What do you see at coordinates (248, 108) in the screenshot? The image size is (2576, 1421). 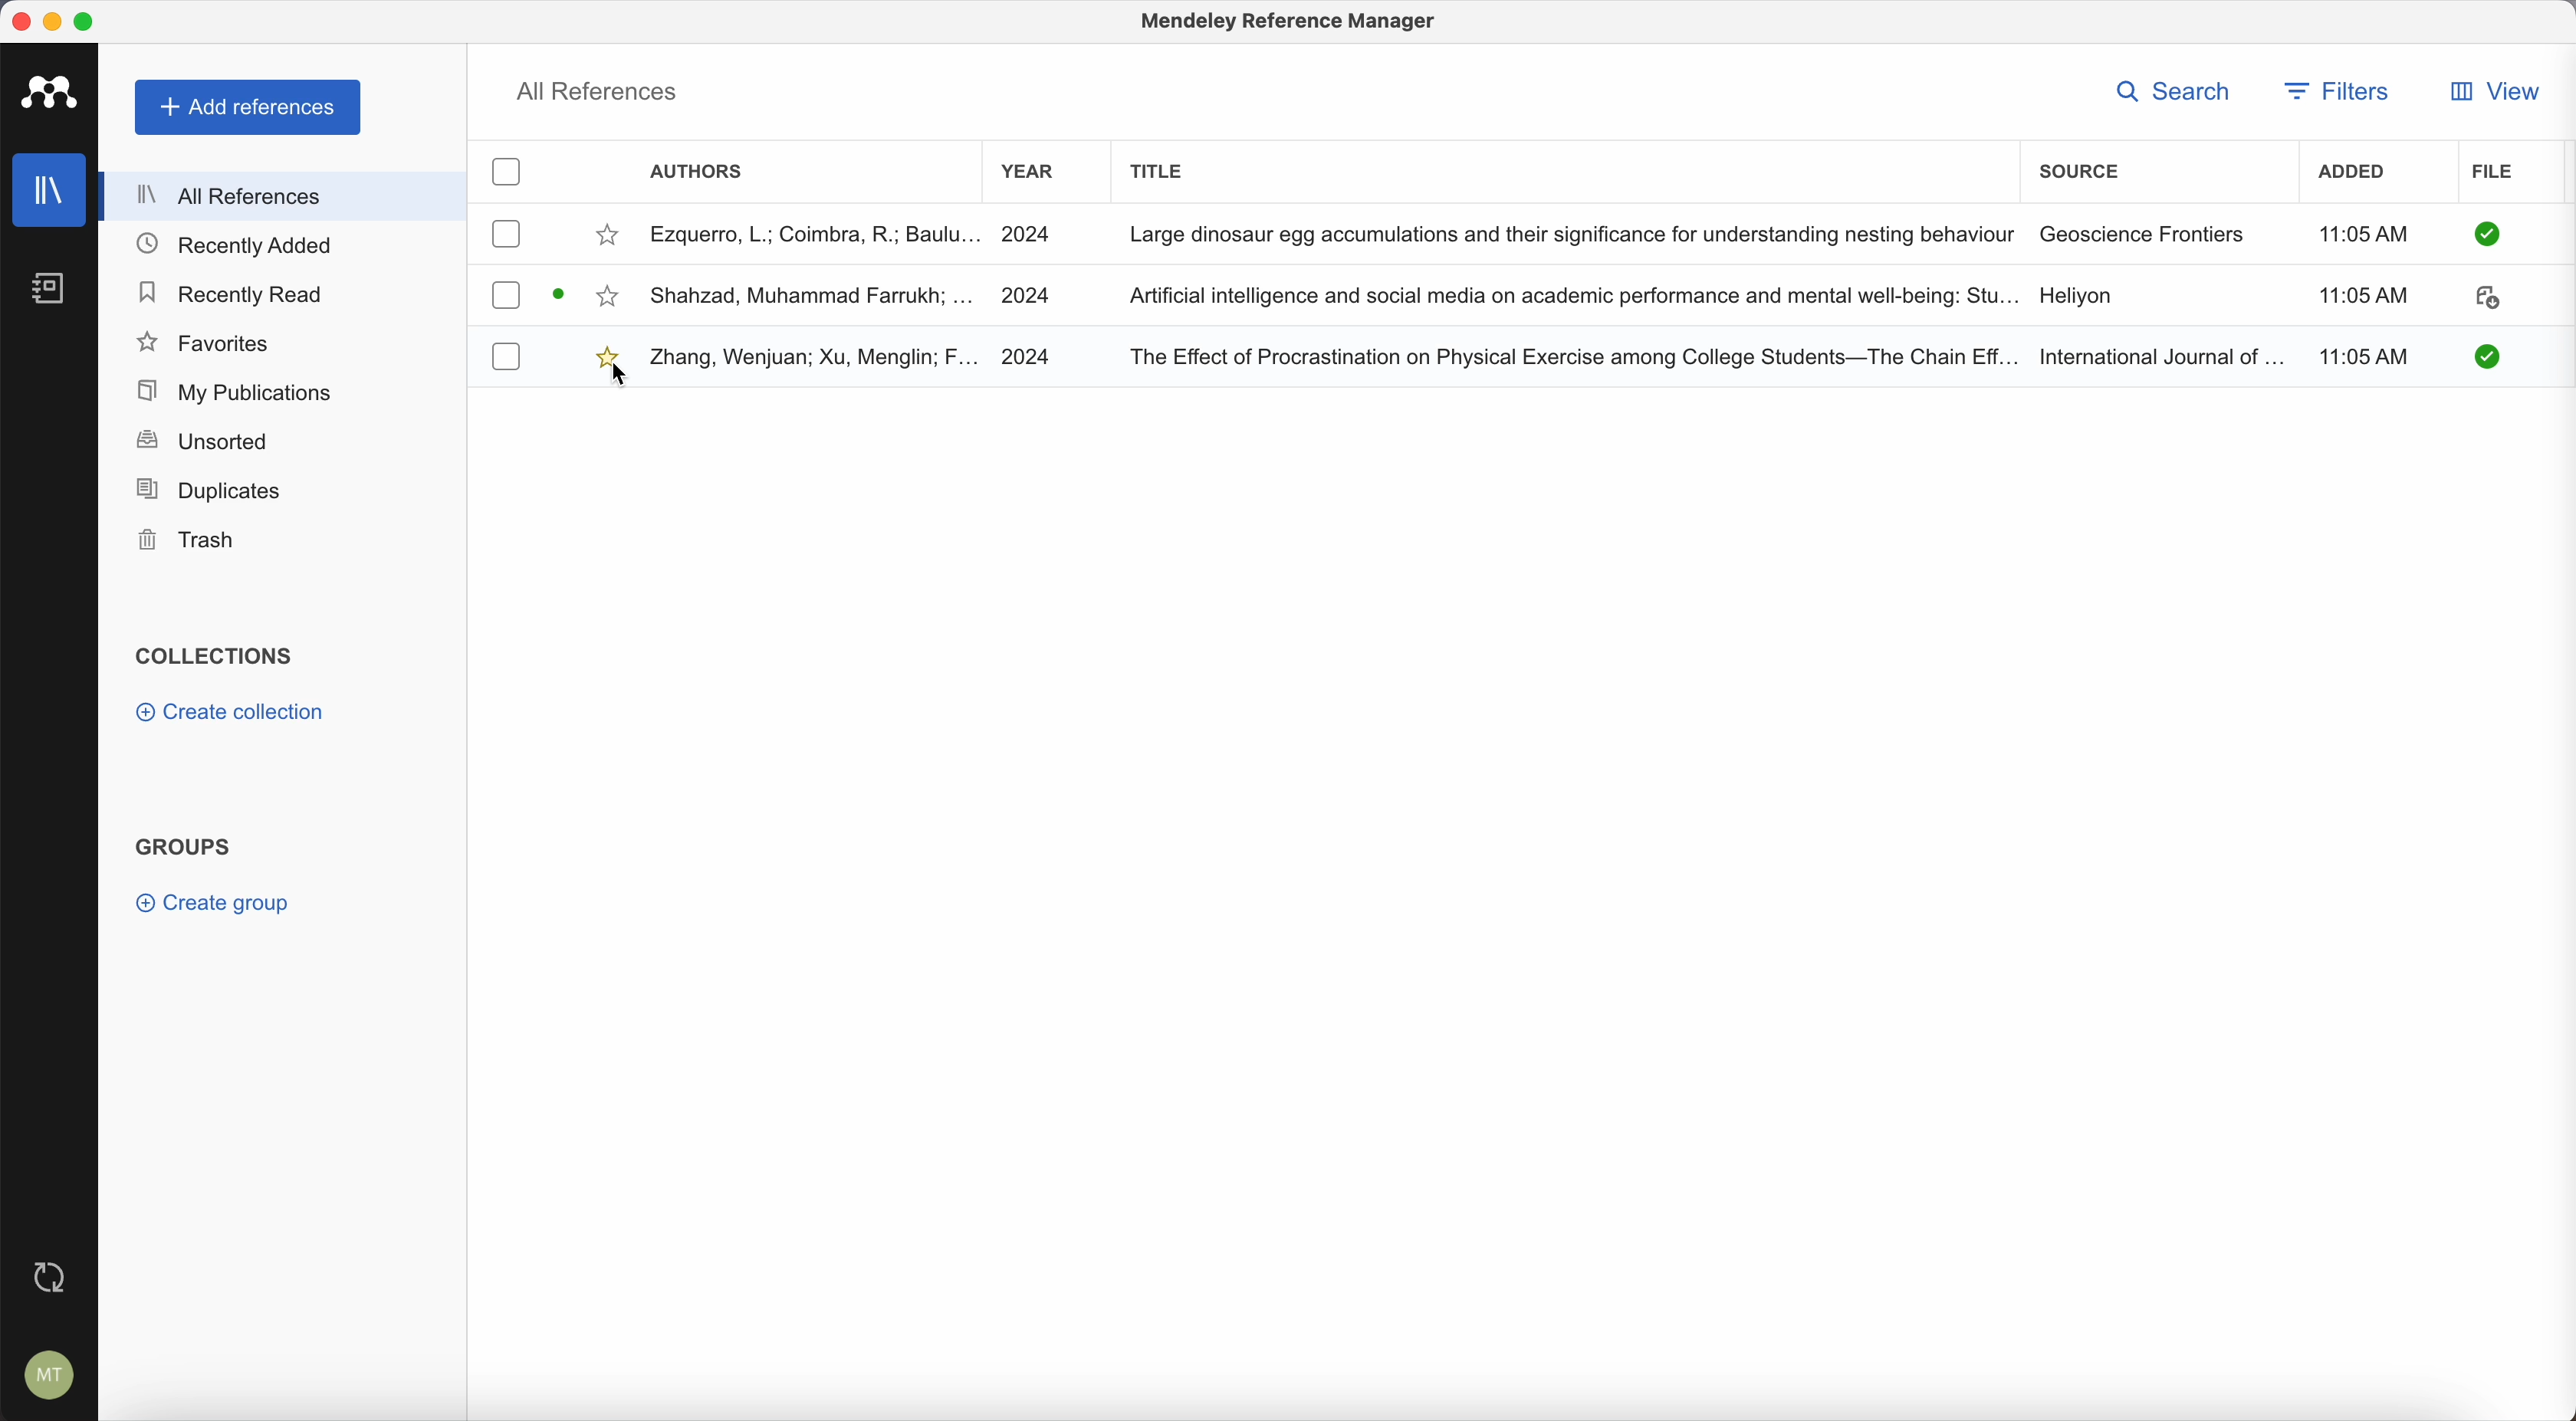 I see `add references` at bounding box center [248, 108].